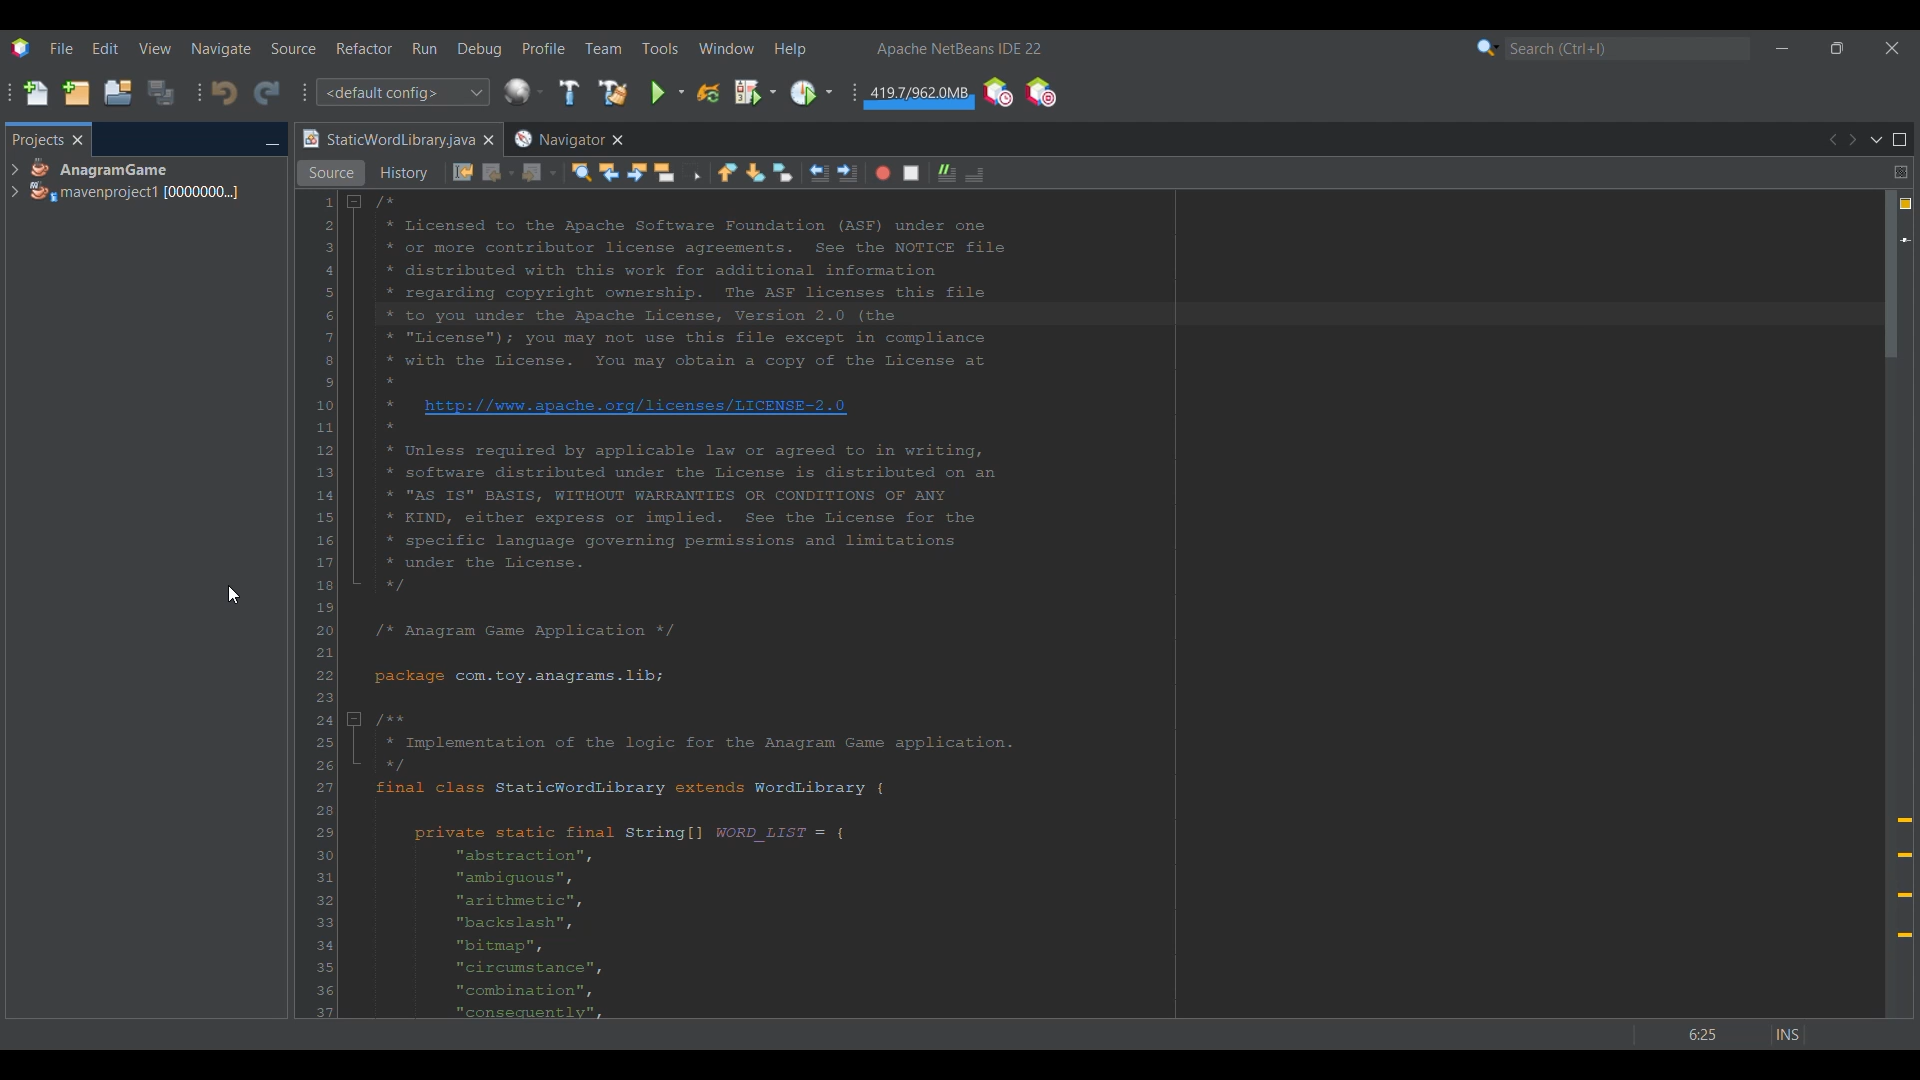  I want to click on Profile IDE, so click(997, 93).